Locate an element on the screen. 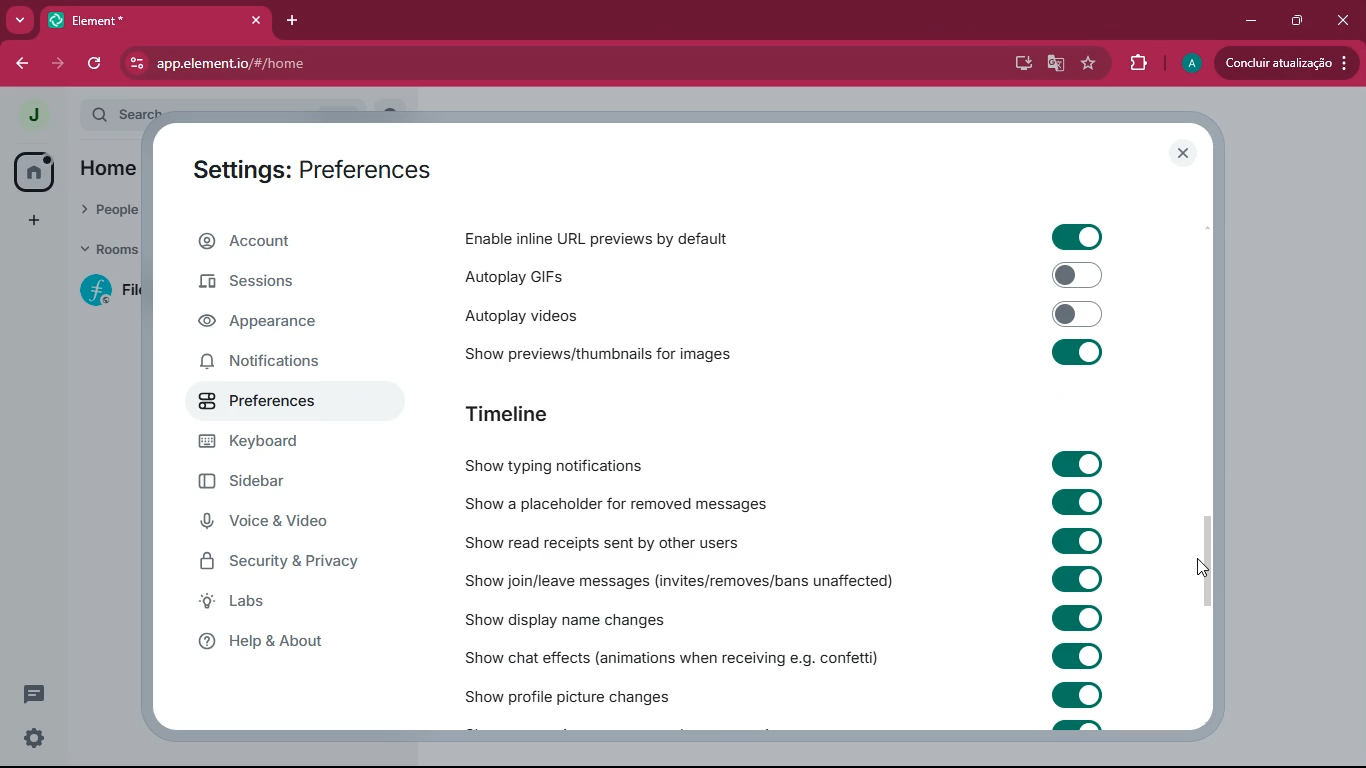 The image size is (1366, 768). toggle on/off is located at coordinates (1079, 314).